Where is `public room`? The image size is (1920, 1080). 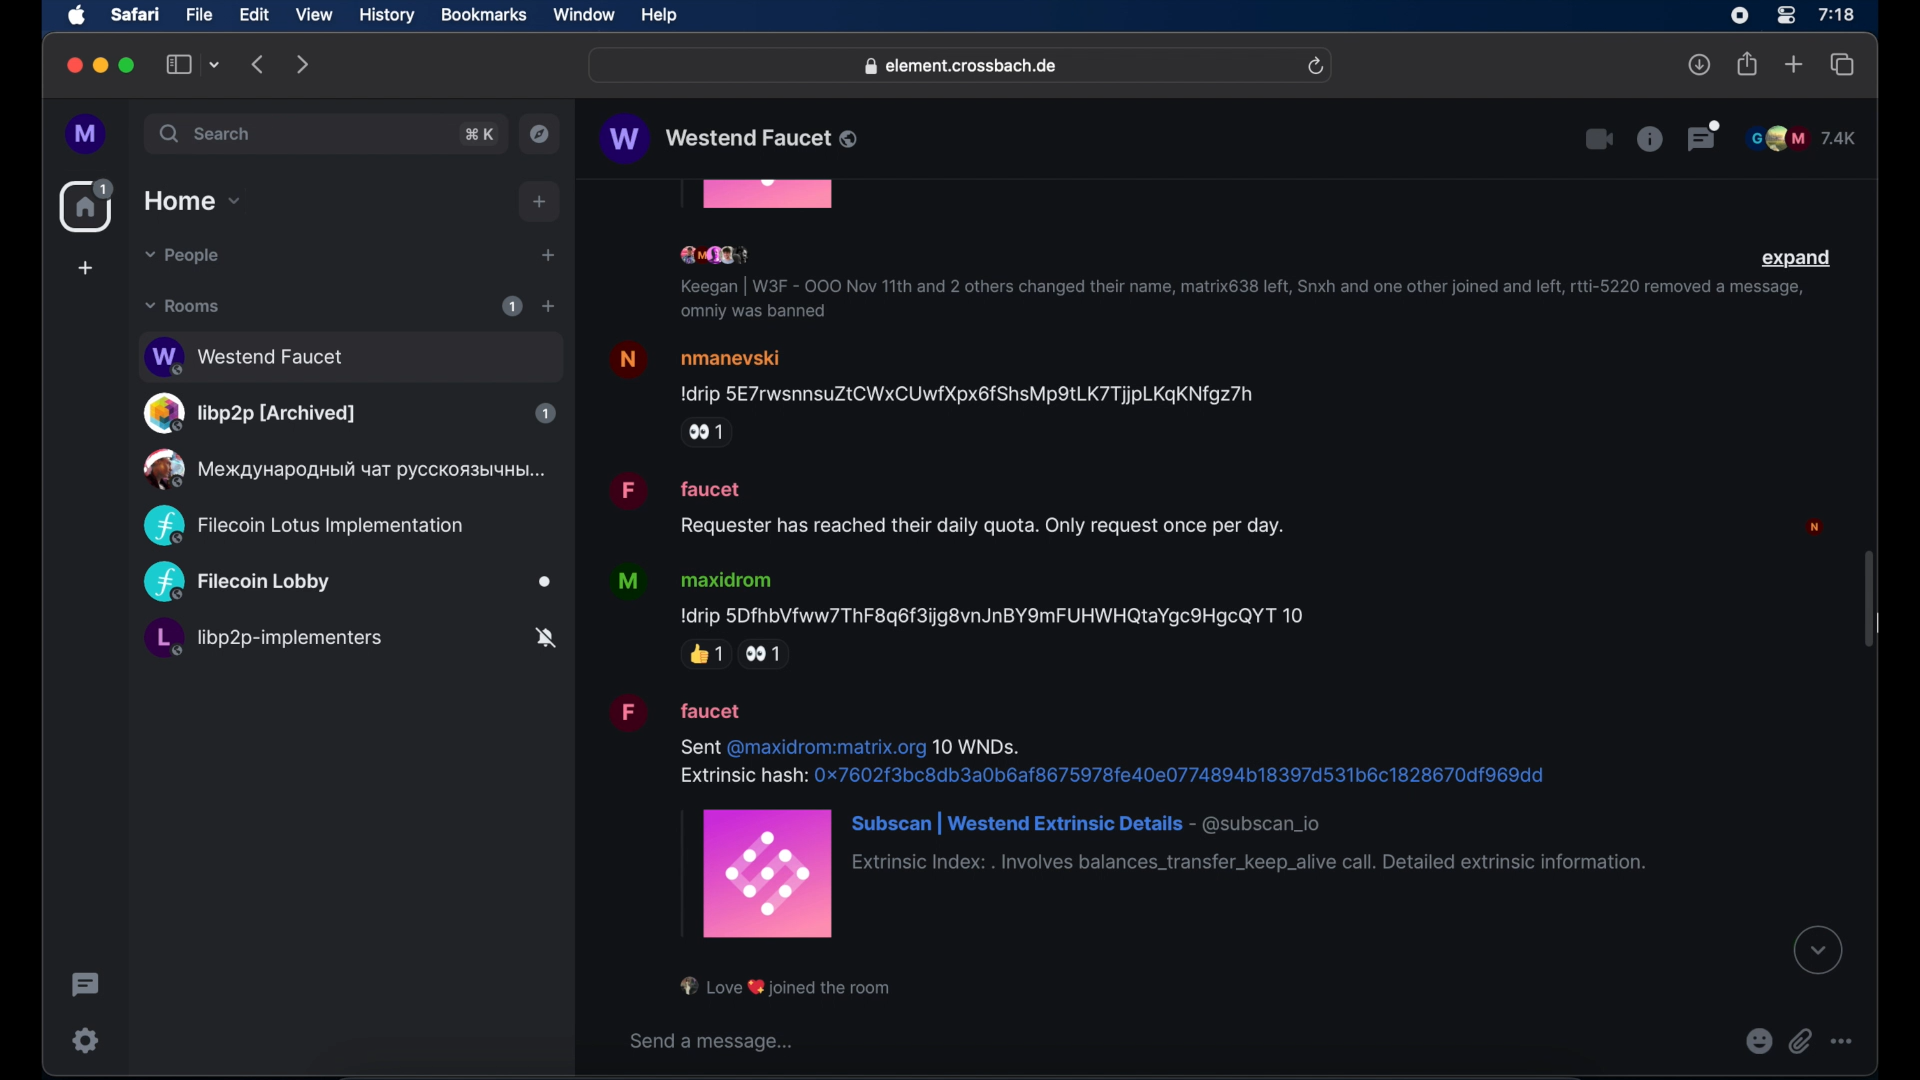
public room is located at coordinates (349, 641).